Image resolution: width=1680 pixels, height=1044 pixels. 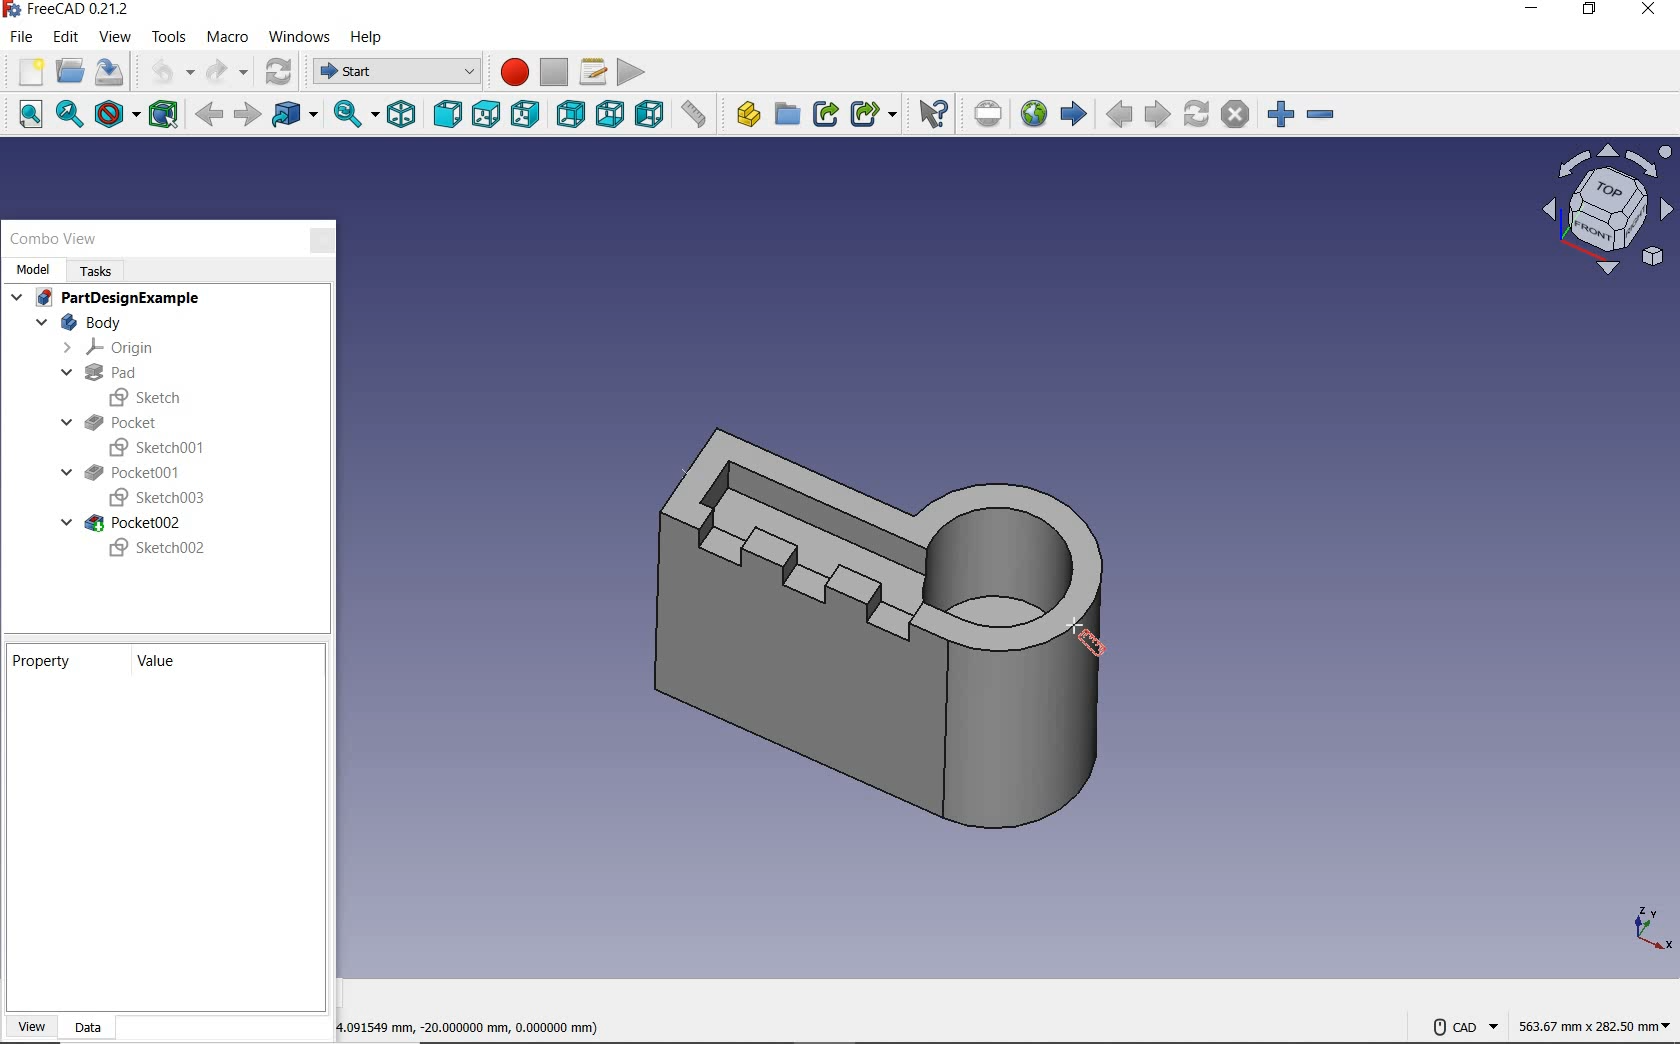 What do you see at coordinates (111, 348) in the screenshot?
I see `ORIGIN` at bounding box center [111, 348].